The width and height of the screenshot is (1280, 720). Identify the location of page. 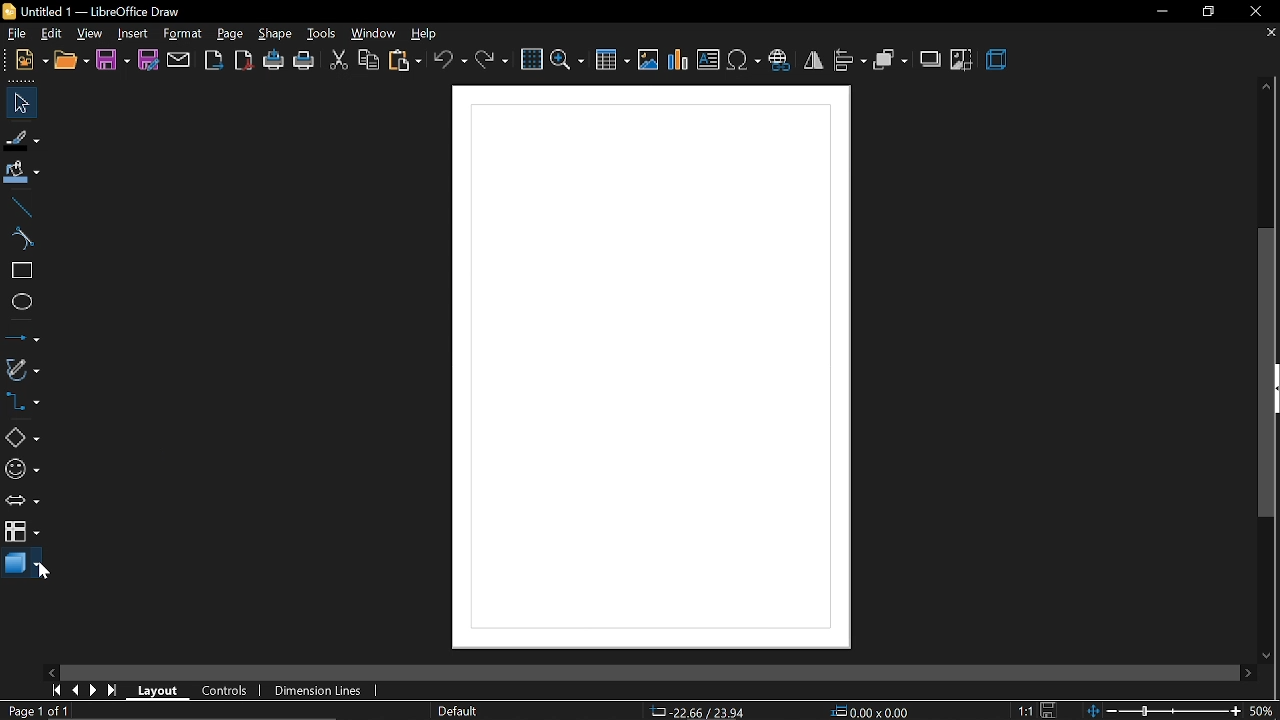
(228, 34).